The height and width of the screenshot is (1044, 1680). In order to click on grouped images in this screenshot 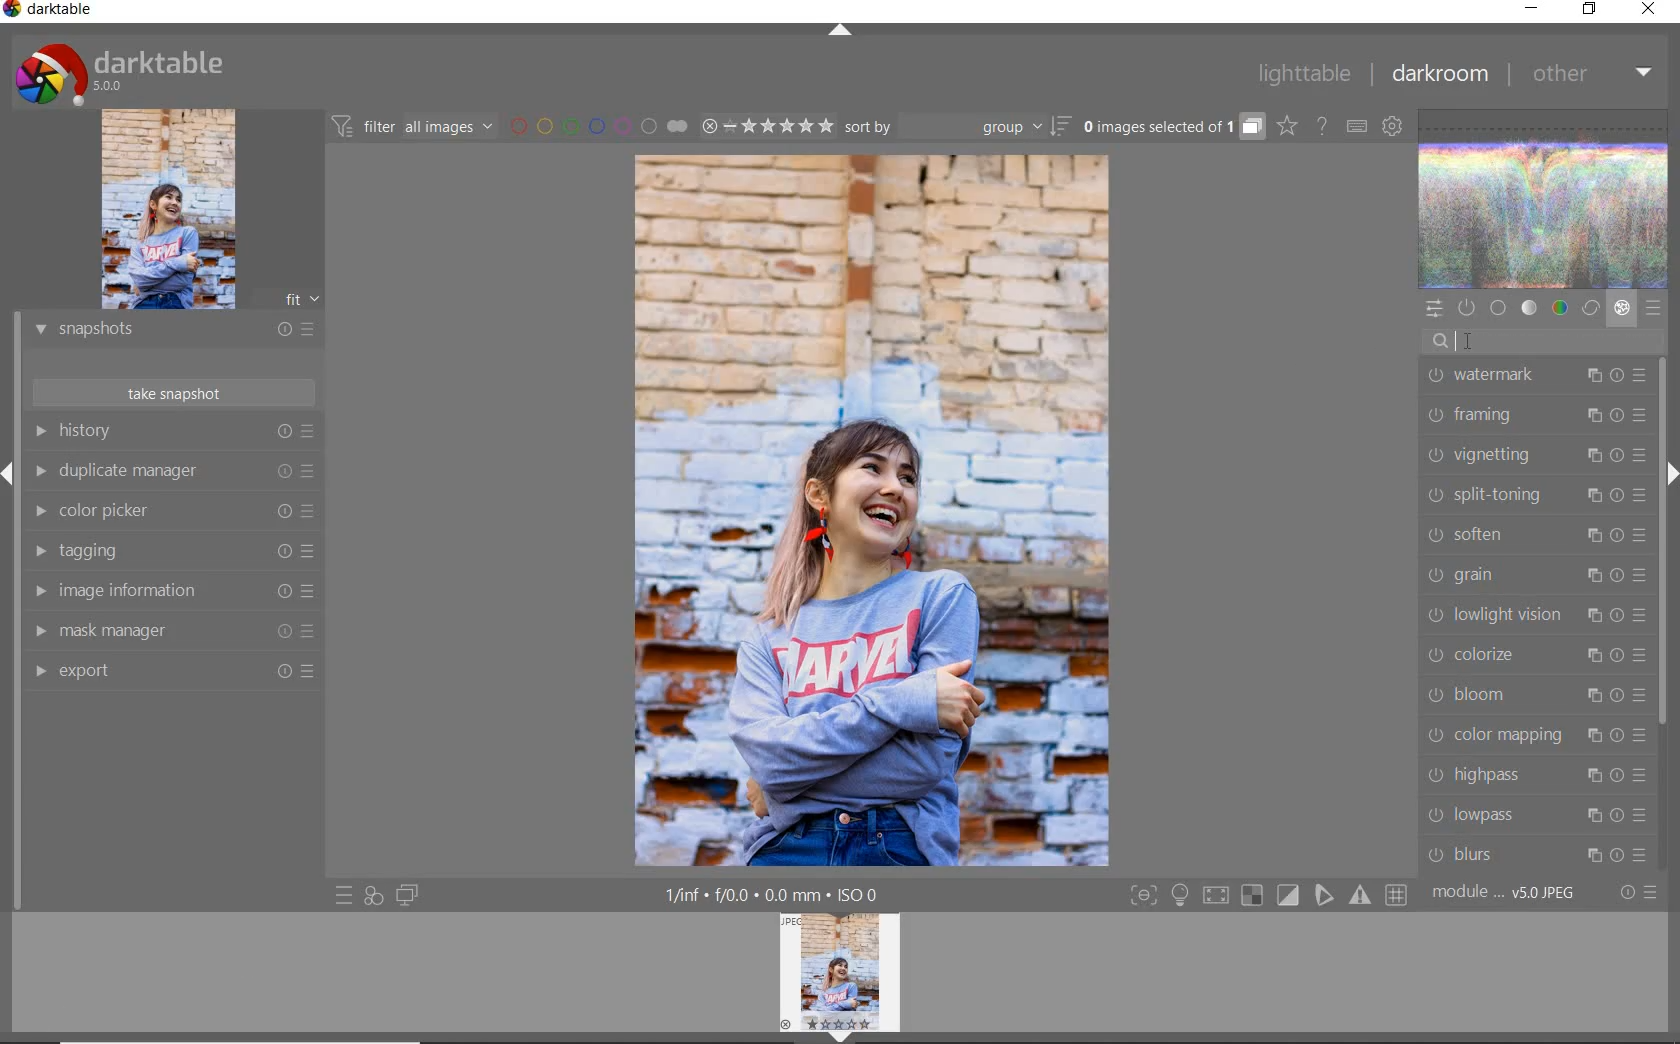, I will do `click(1172, 127)`.